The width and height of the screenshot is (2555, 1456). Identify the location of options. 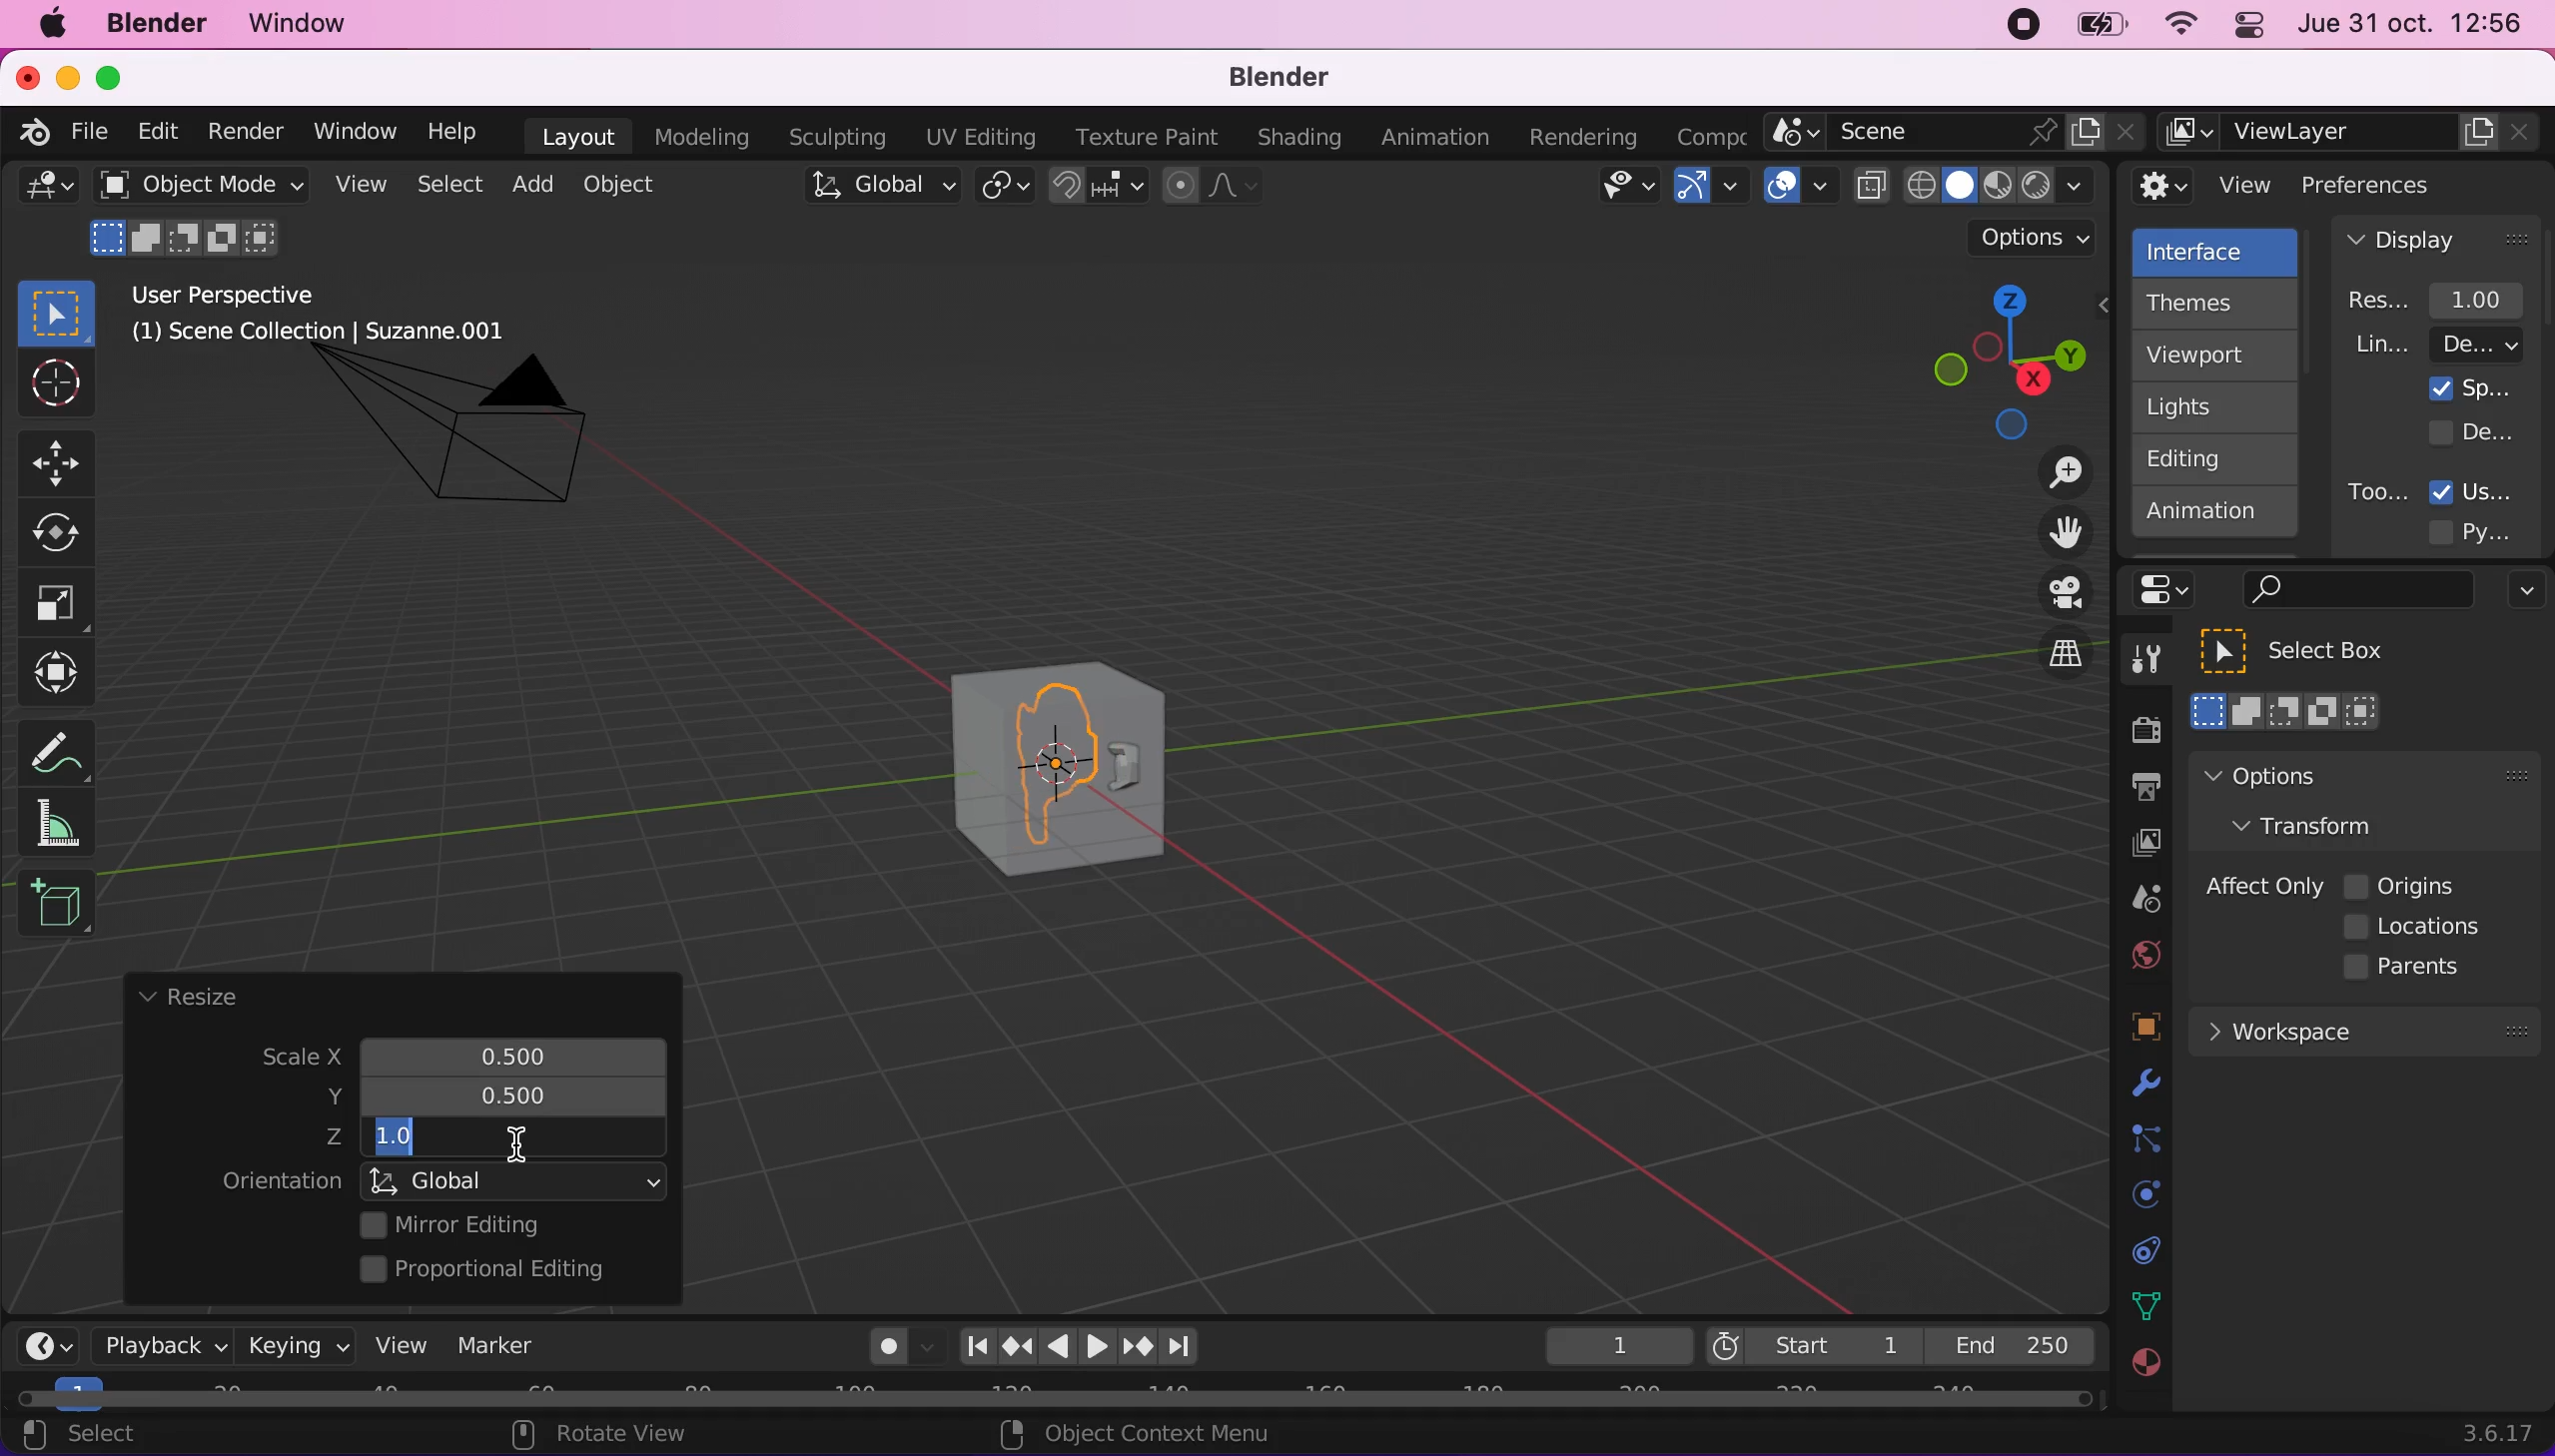
(2521, 593).